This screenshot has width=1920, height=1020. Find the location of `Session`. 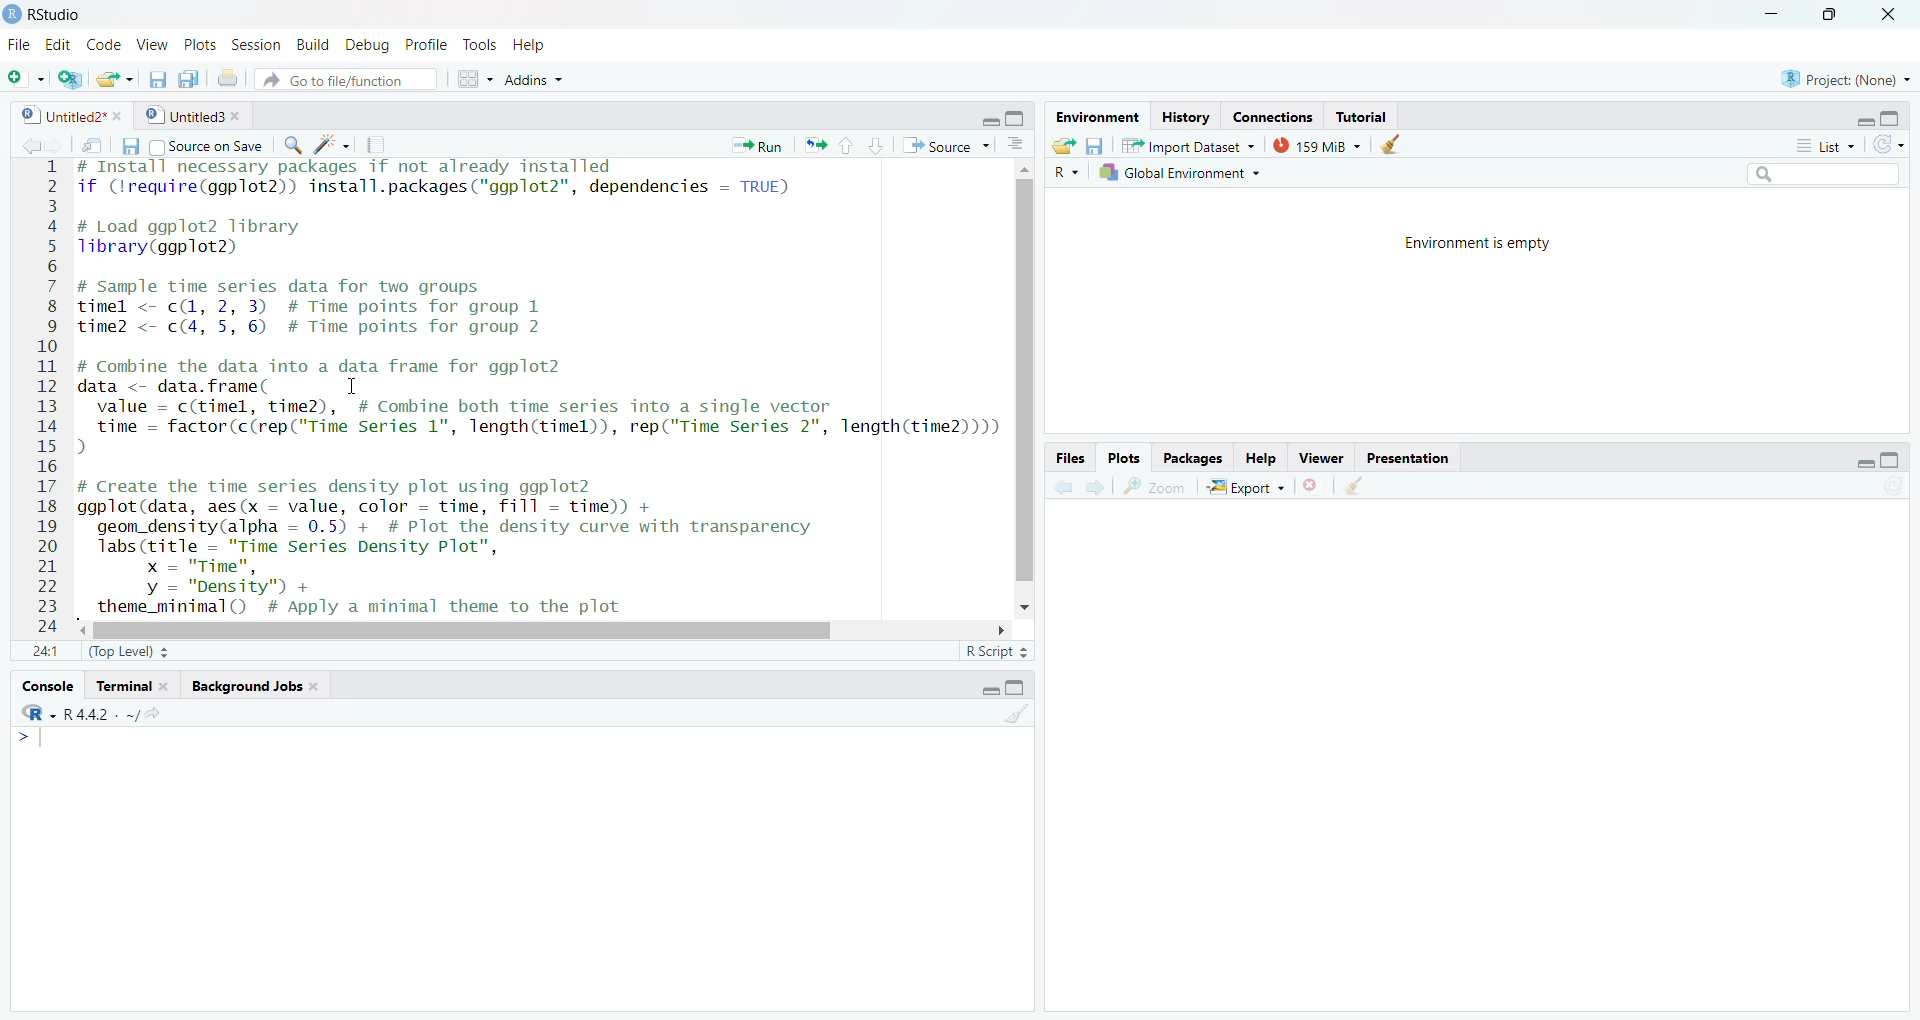

Session is located at coordinates (256, 45).